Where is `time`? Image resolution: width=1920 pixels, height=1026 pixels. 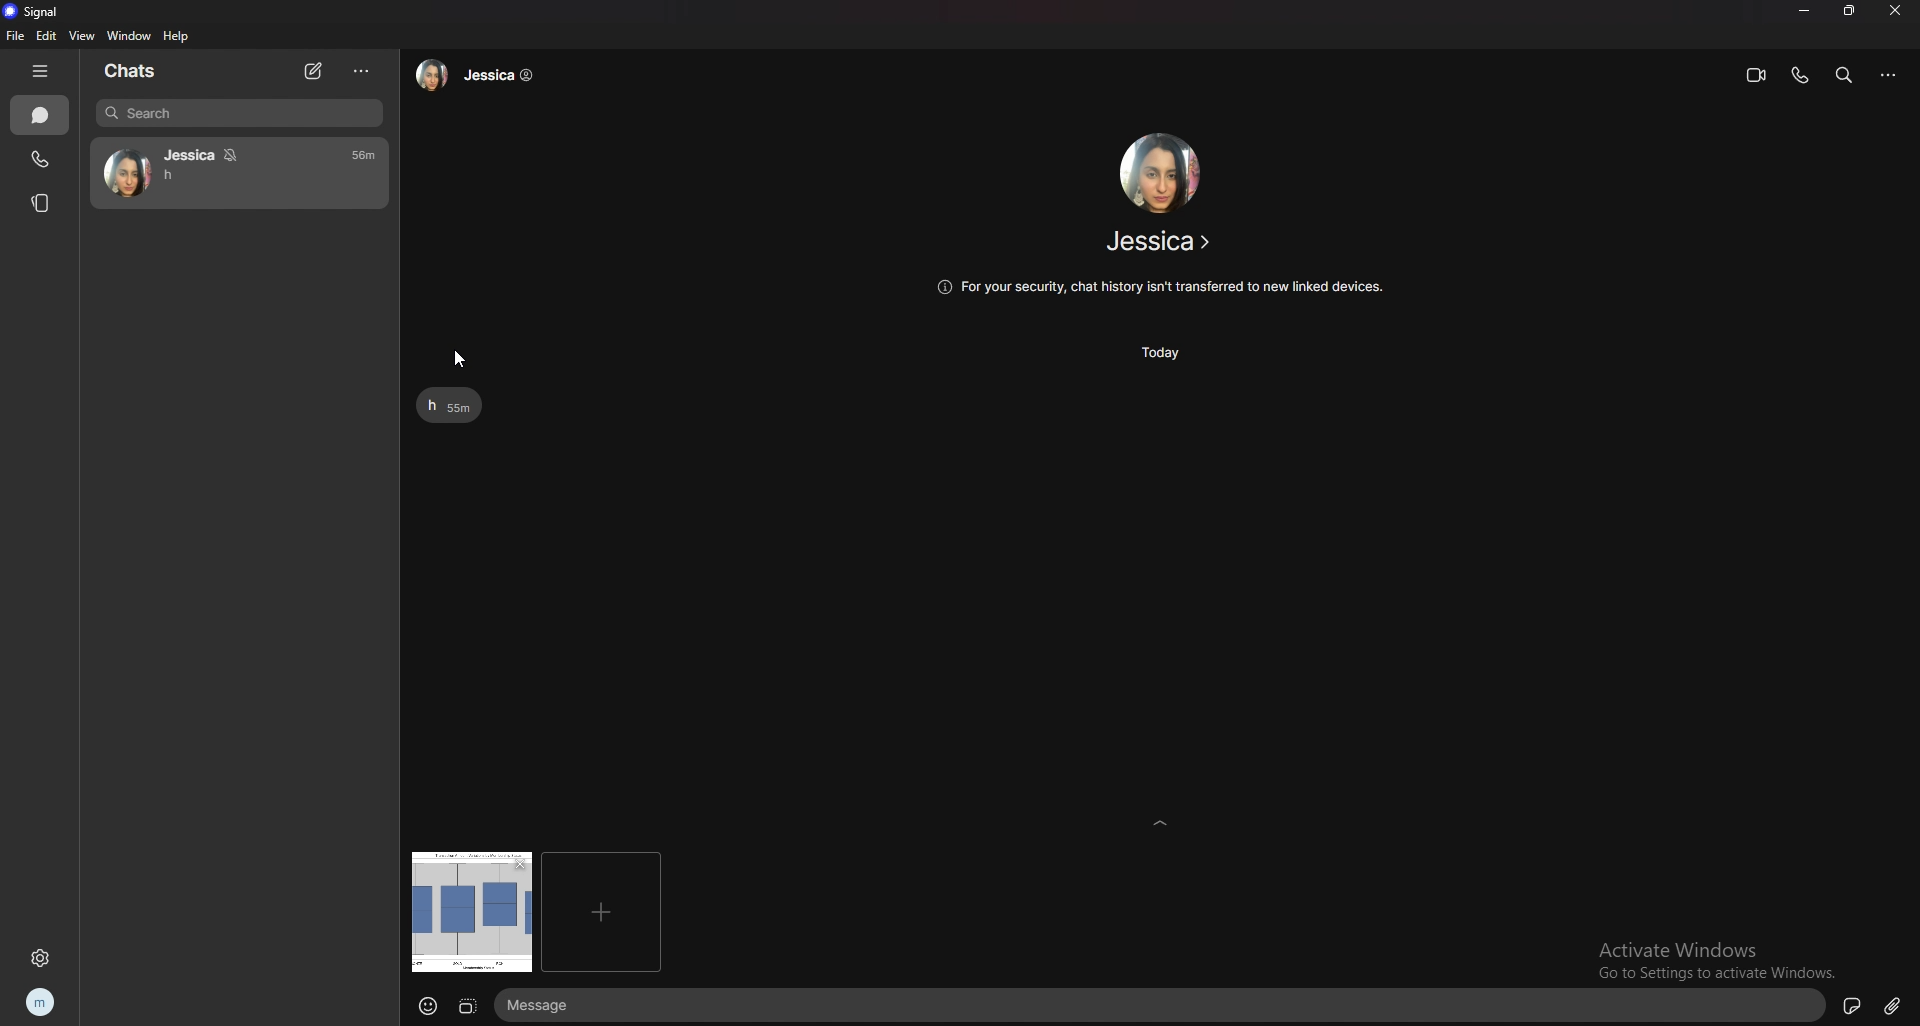
time is located at coordinates (1159, 353).